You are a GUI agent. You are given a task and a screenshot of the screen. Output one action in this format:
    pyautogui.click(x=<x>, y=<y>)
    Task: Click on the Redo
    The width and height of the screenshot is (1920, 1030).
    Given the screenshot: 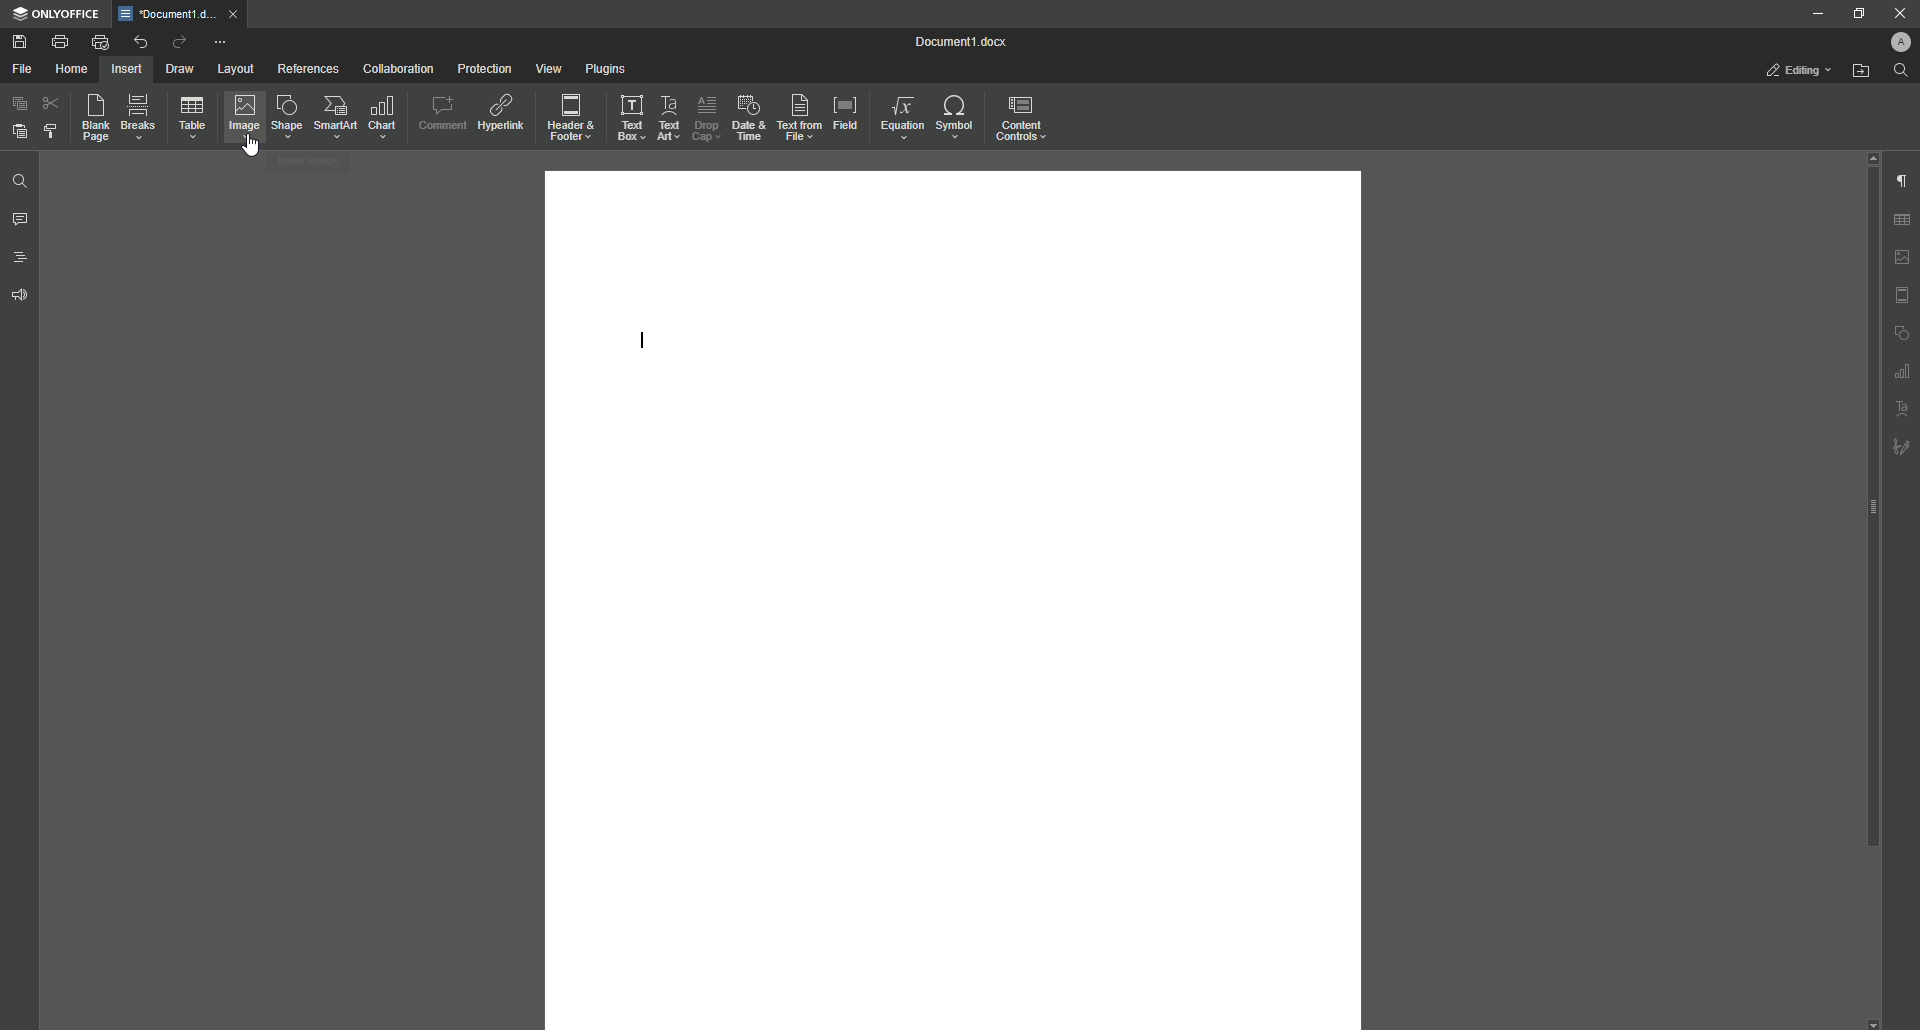 What is the action you would take?
    pyautogui.click(x=179, y=41)
    